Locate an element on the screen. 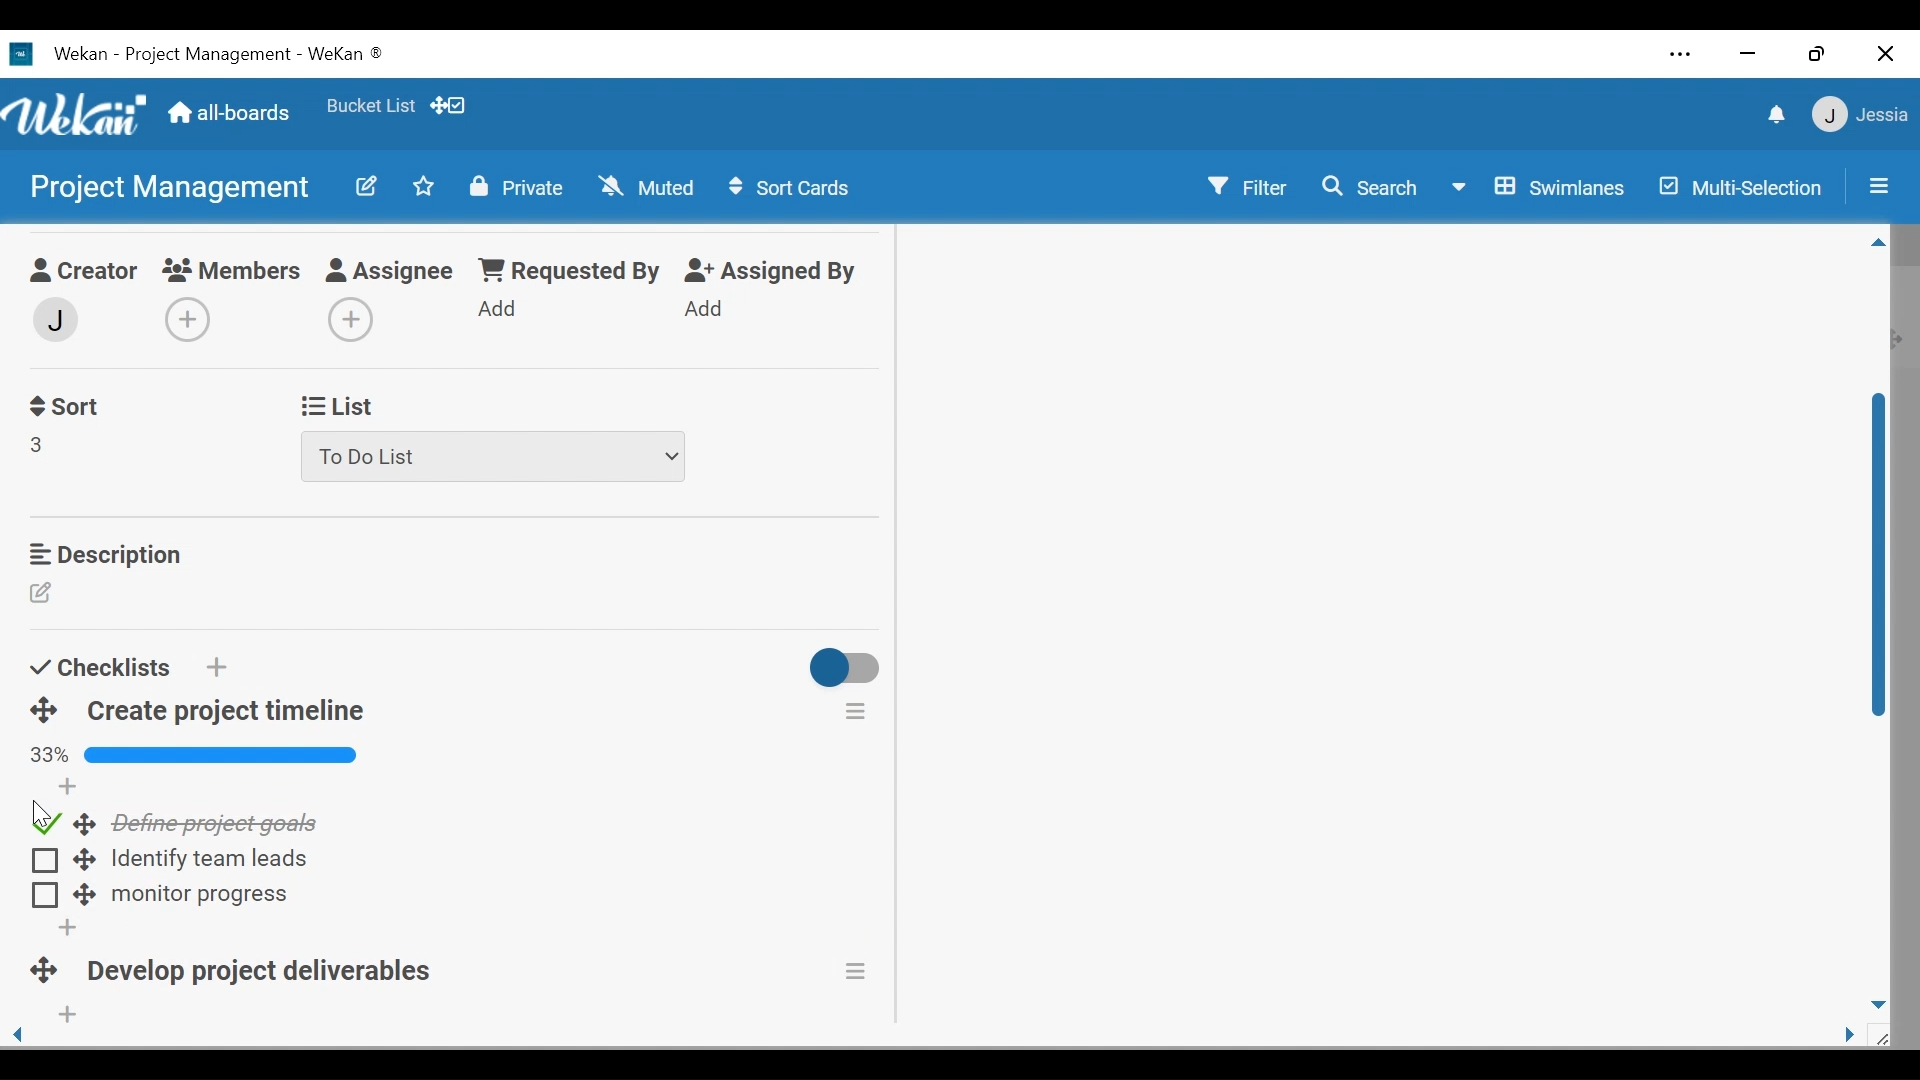  restore is located at coordinates (1817, 56).